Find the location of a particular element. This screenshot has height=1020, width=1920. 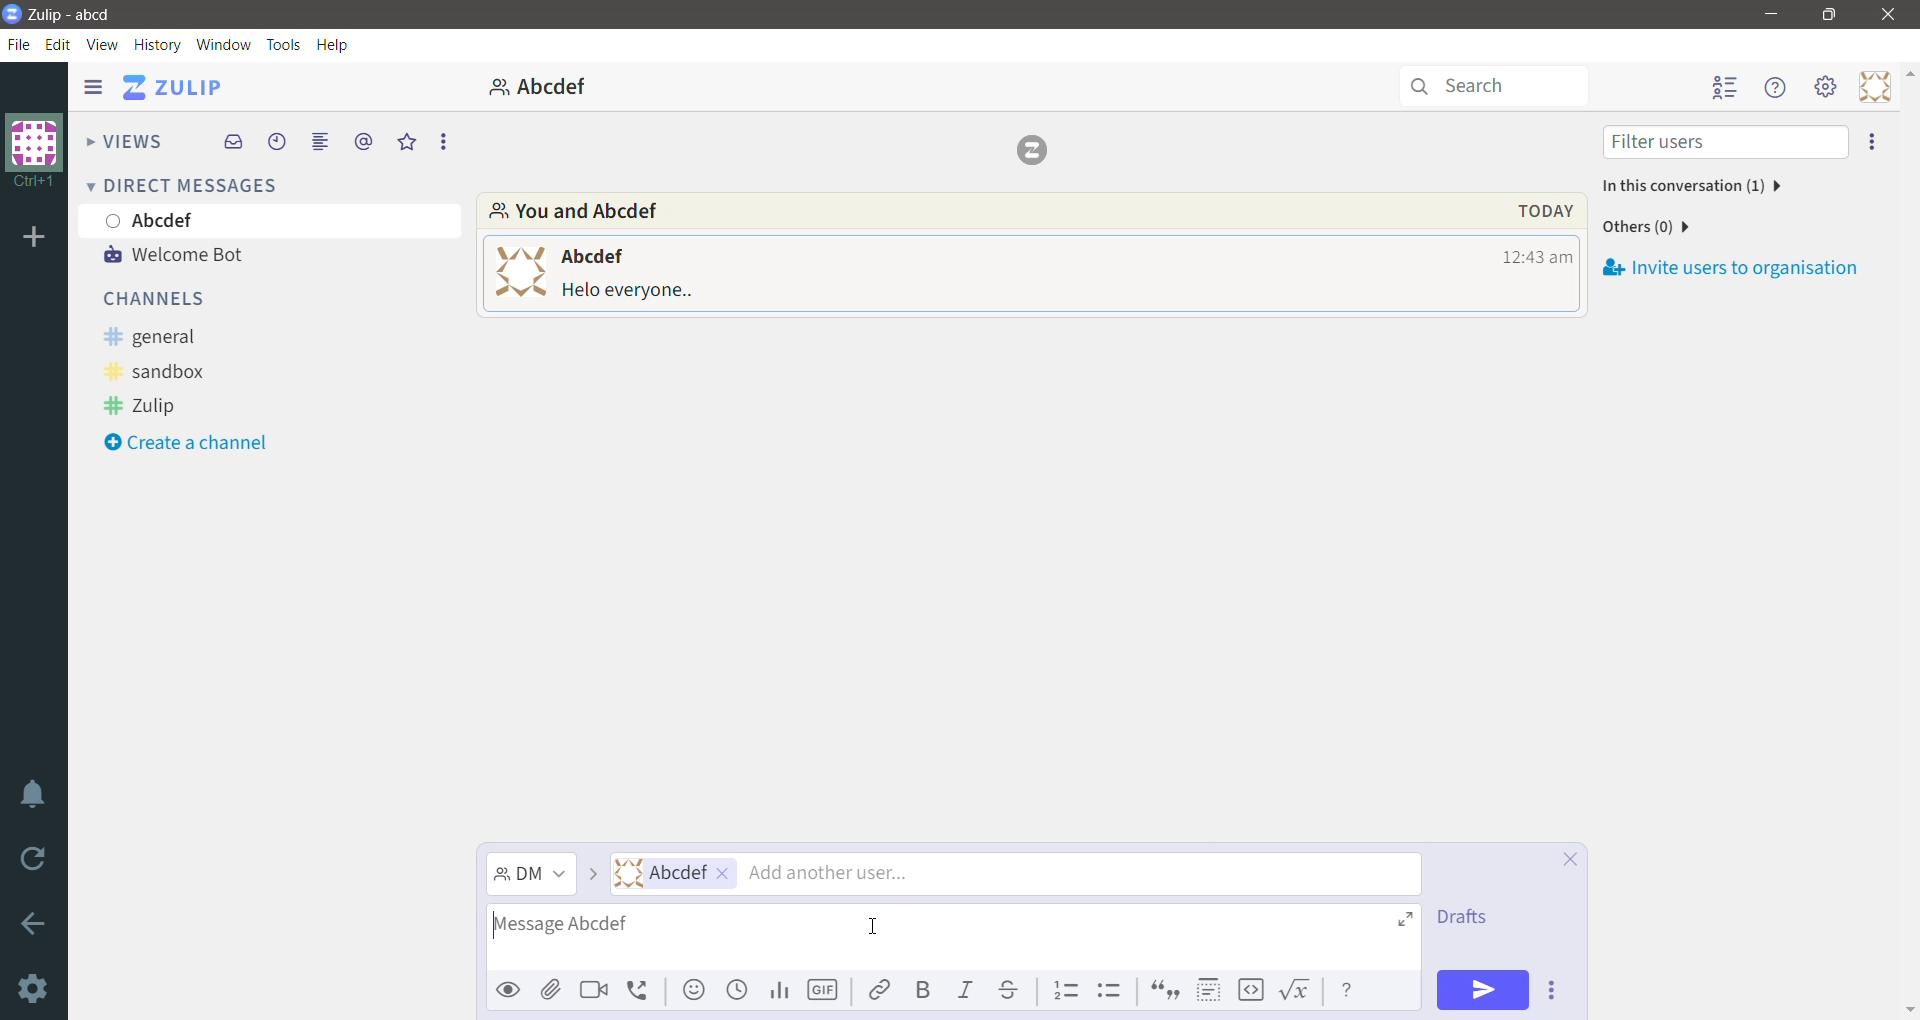

Minimize is located at coordinates (1773, 14).